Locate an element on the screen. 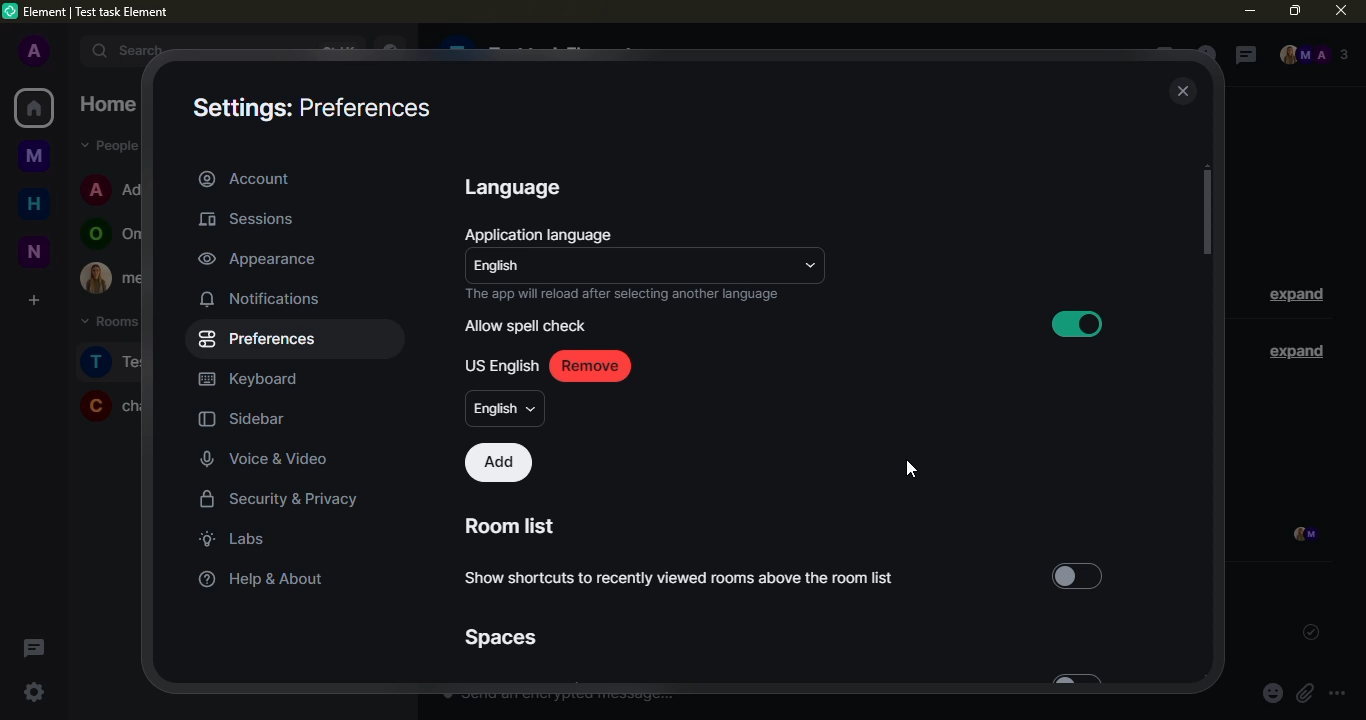 This screenshot has height=720, width=1366. show shortcuts is located at coordinates (687, 579).